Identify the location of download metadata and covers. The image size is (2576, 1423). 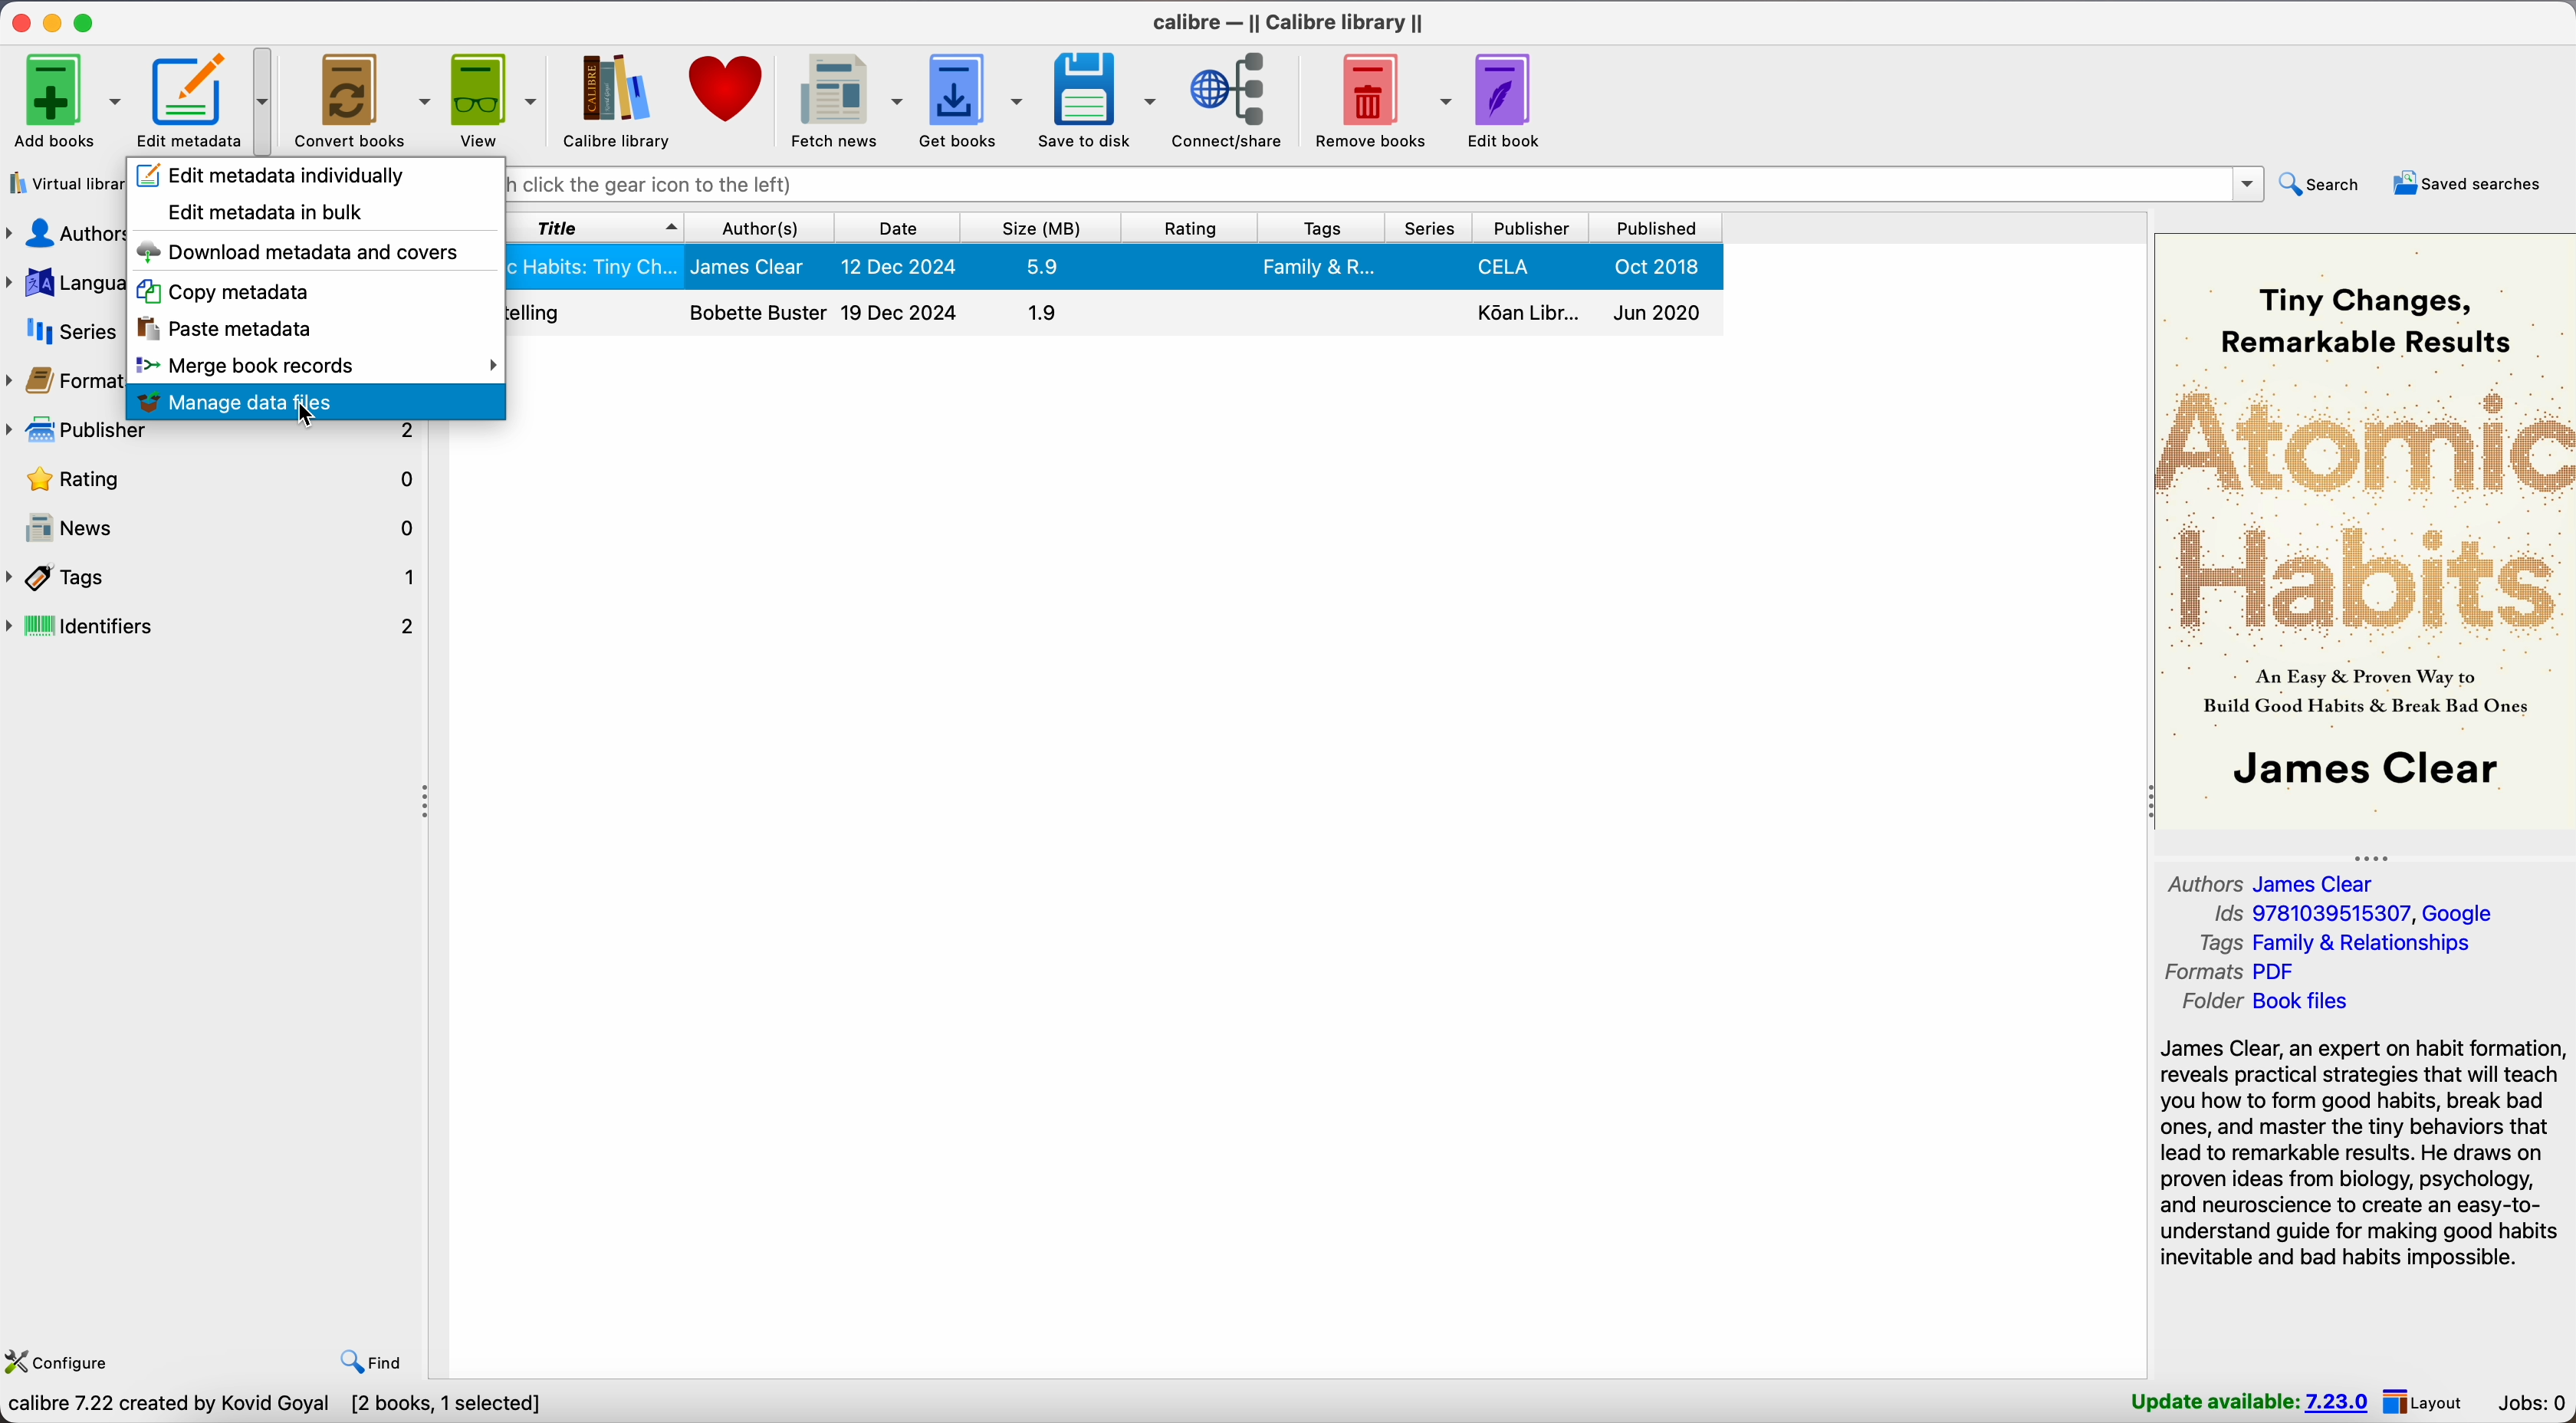
(296, 252).